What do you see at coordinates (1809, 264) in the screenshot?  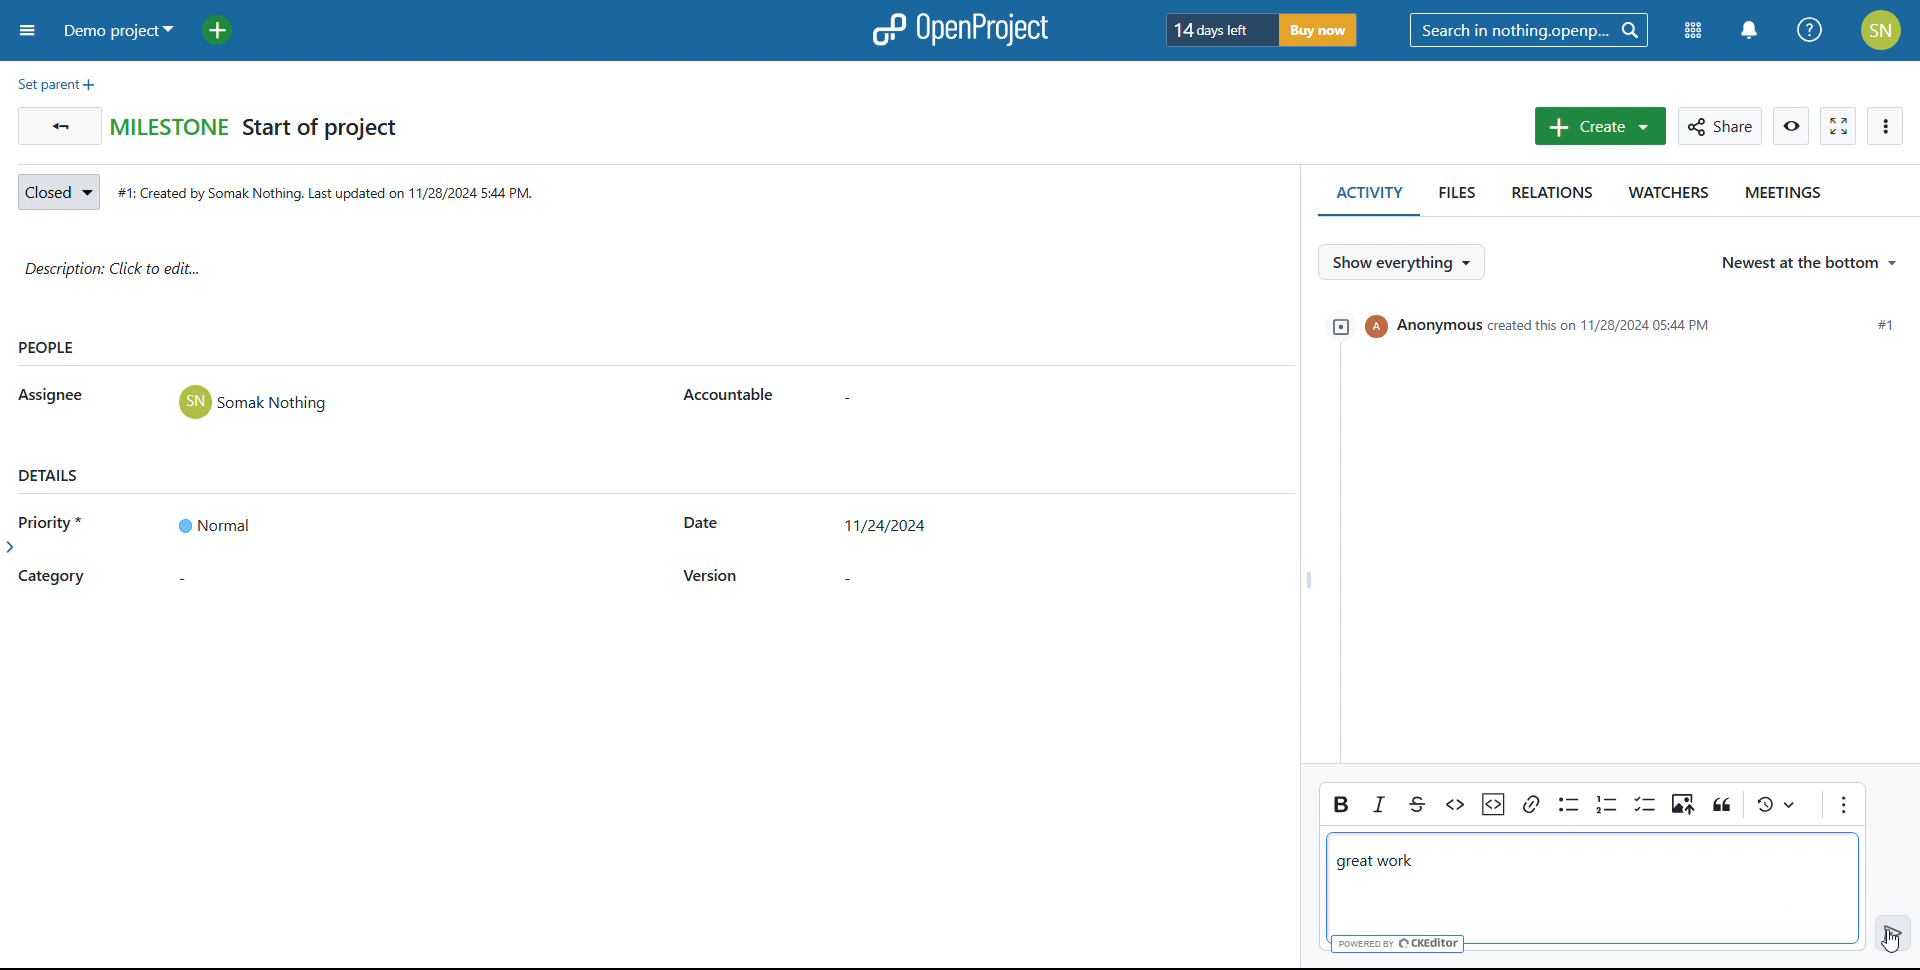 I see `select sorting` at bounding box center [1809, 264].